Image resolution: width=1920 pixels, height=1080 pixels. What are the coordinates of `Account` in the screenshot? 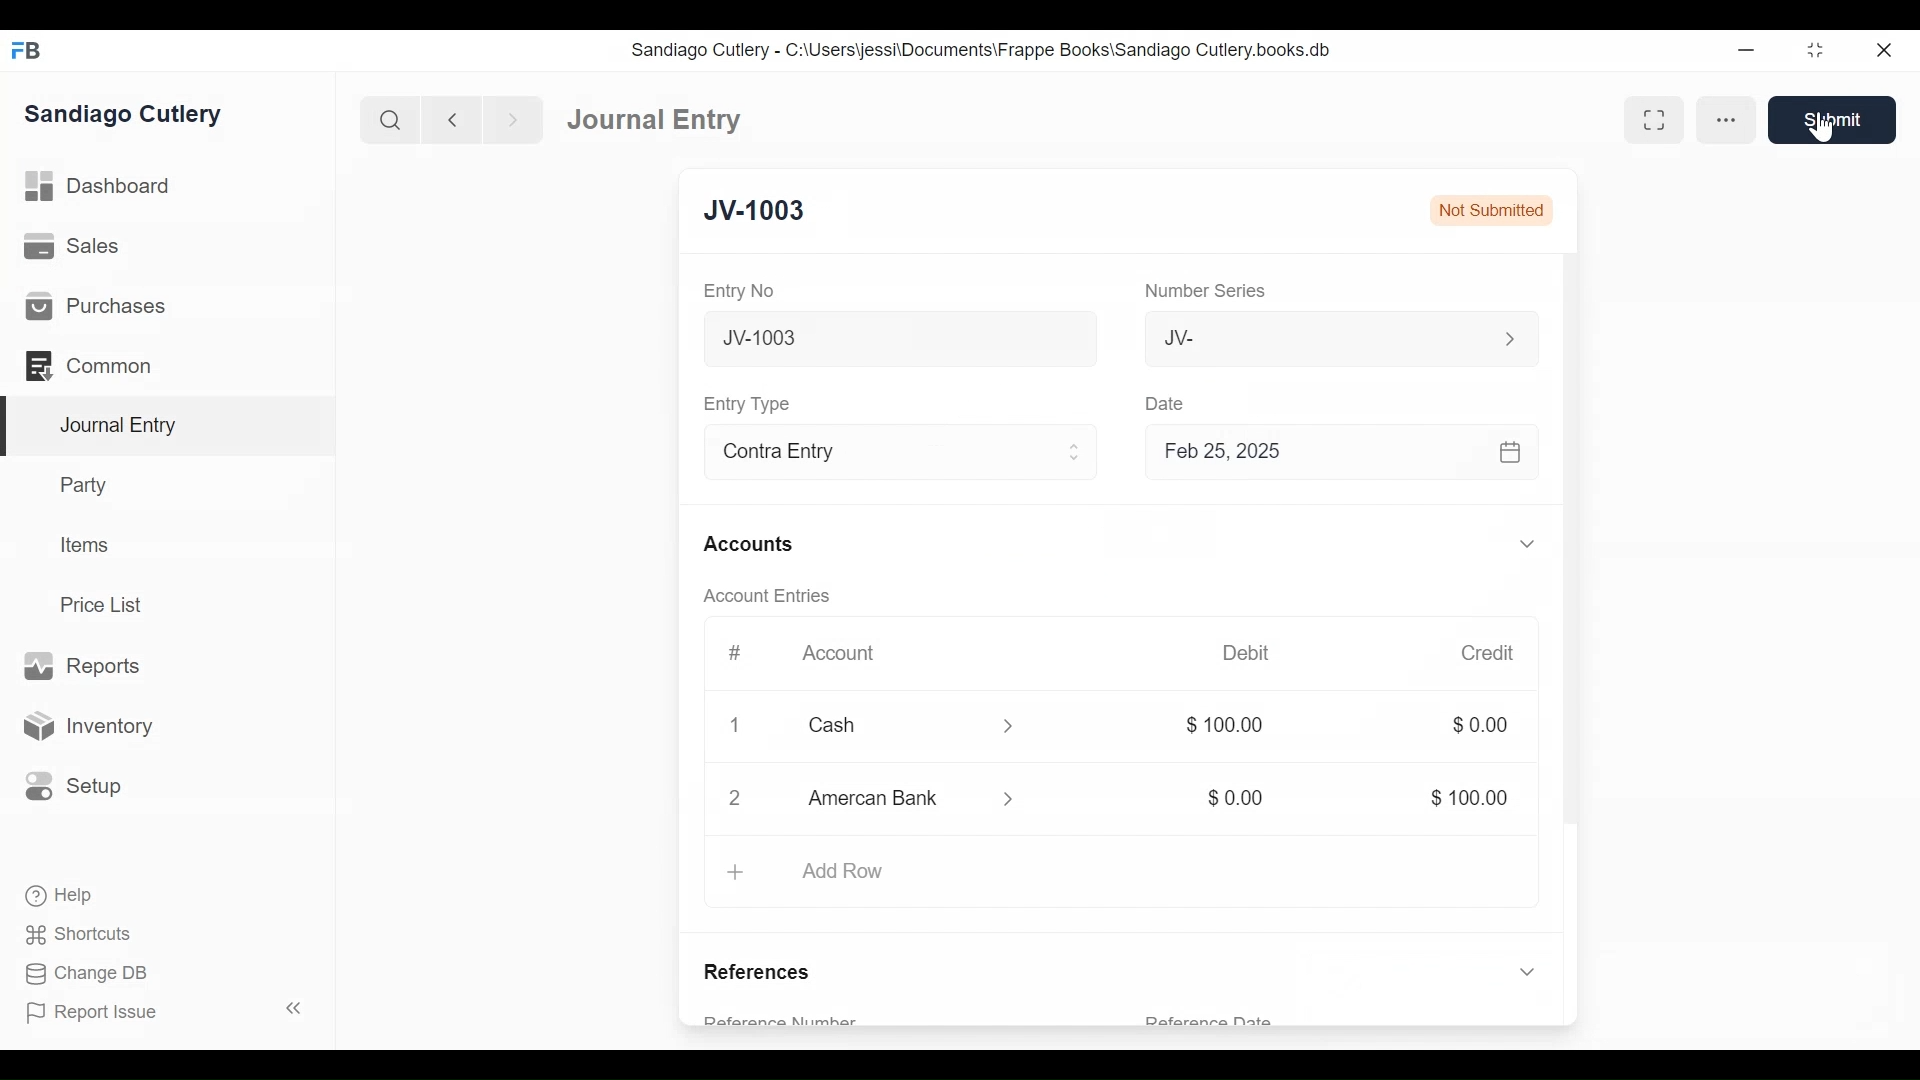 It's located at (841, 655).